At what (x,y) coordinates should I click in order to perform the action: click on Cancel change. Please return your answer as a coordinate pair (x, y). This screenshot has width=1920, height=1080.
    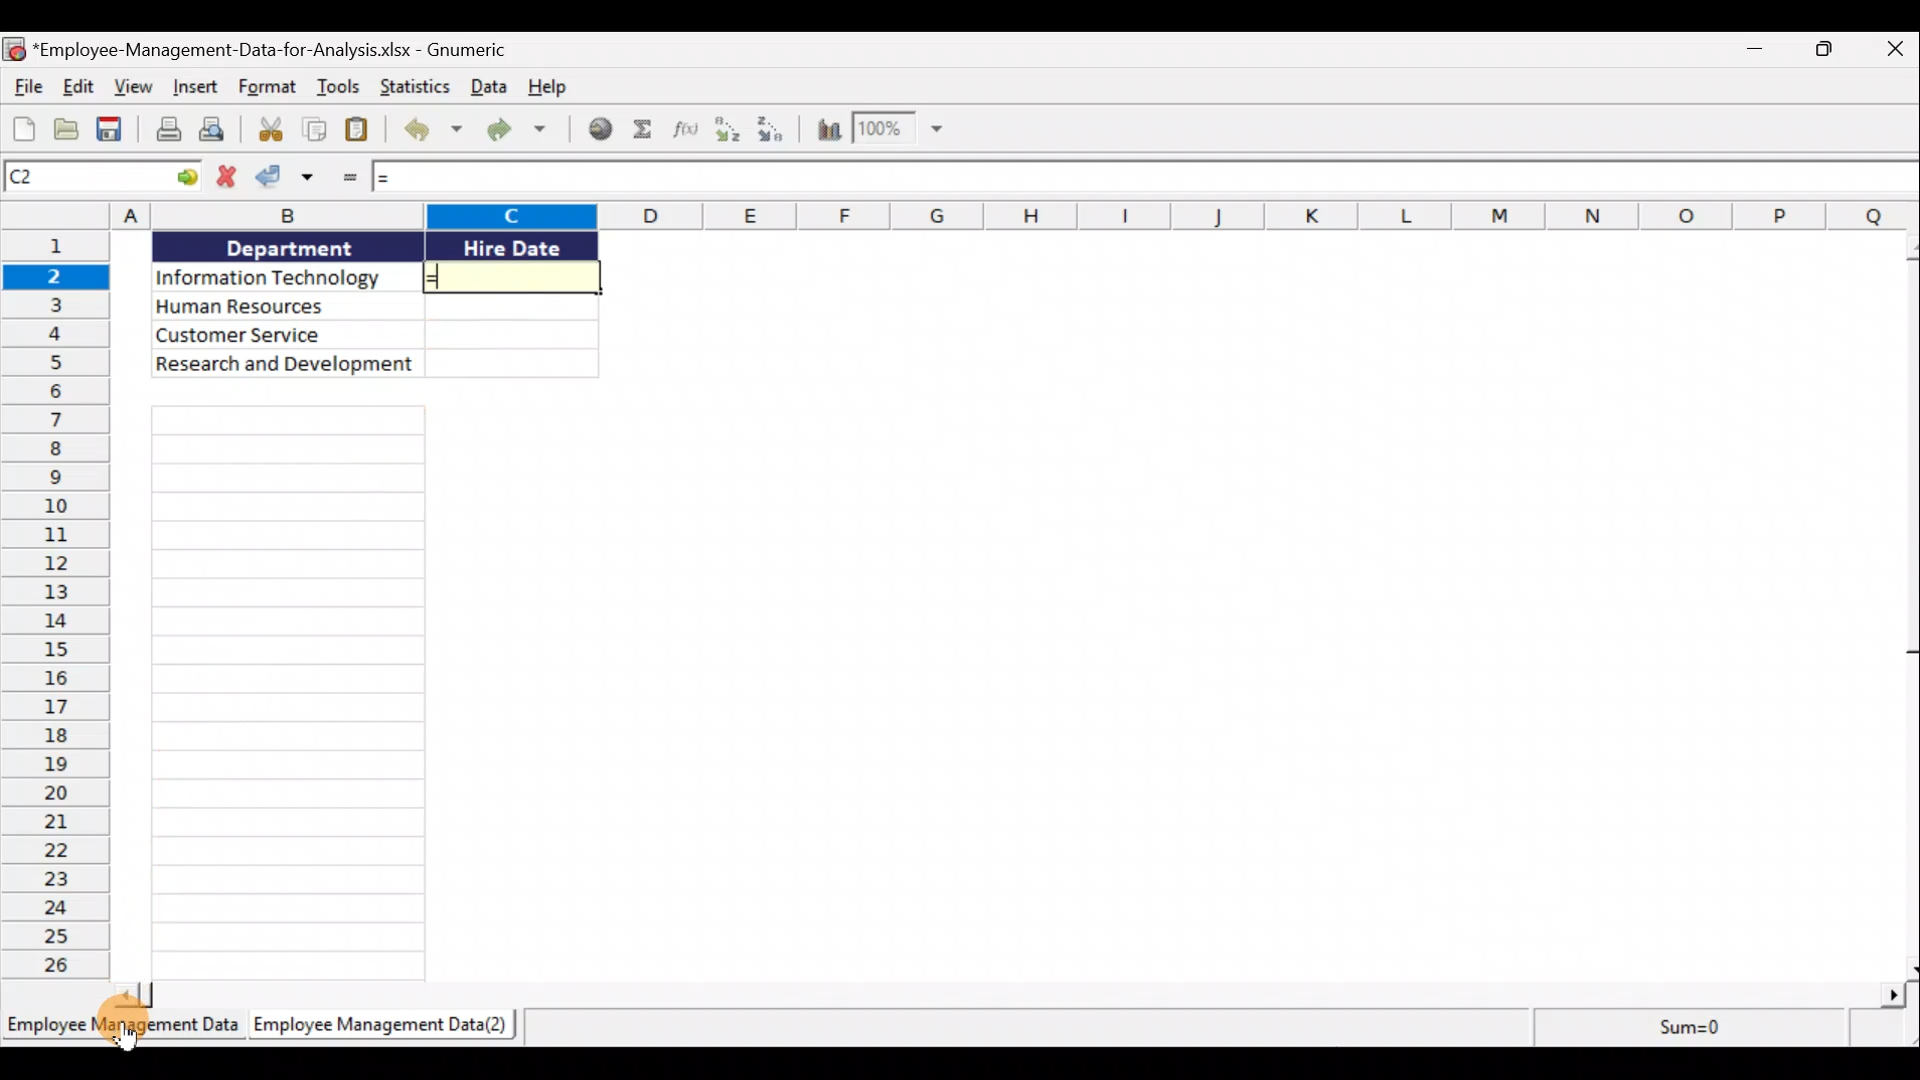
    Looking at the image, I should click on (225, 179).